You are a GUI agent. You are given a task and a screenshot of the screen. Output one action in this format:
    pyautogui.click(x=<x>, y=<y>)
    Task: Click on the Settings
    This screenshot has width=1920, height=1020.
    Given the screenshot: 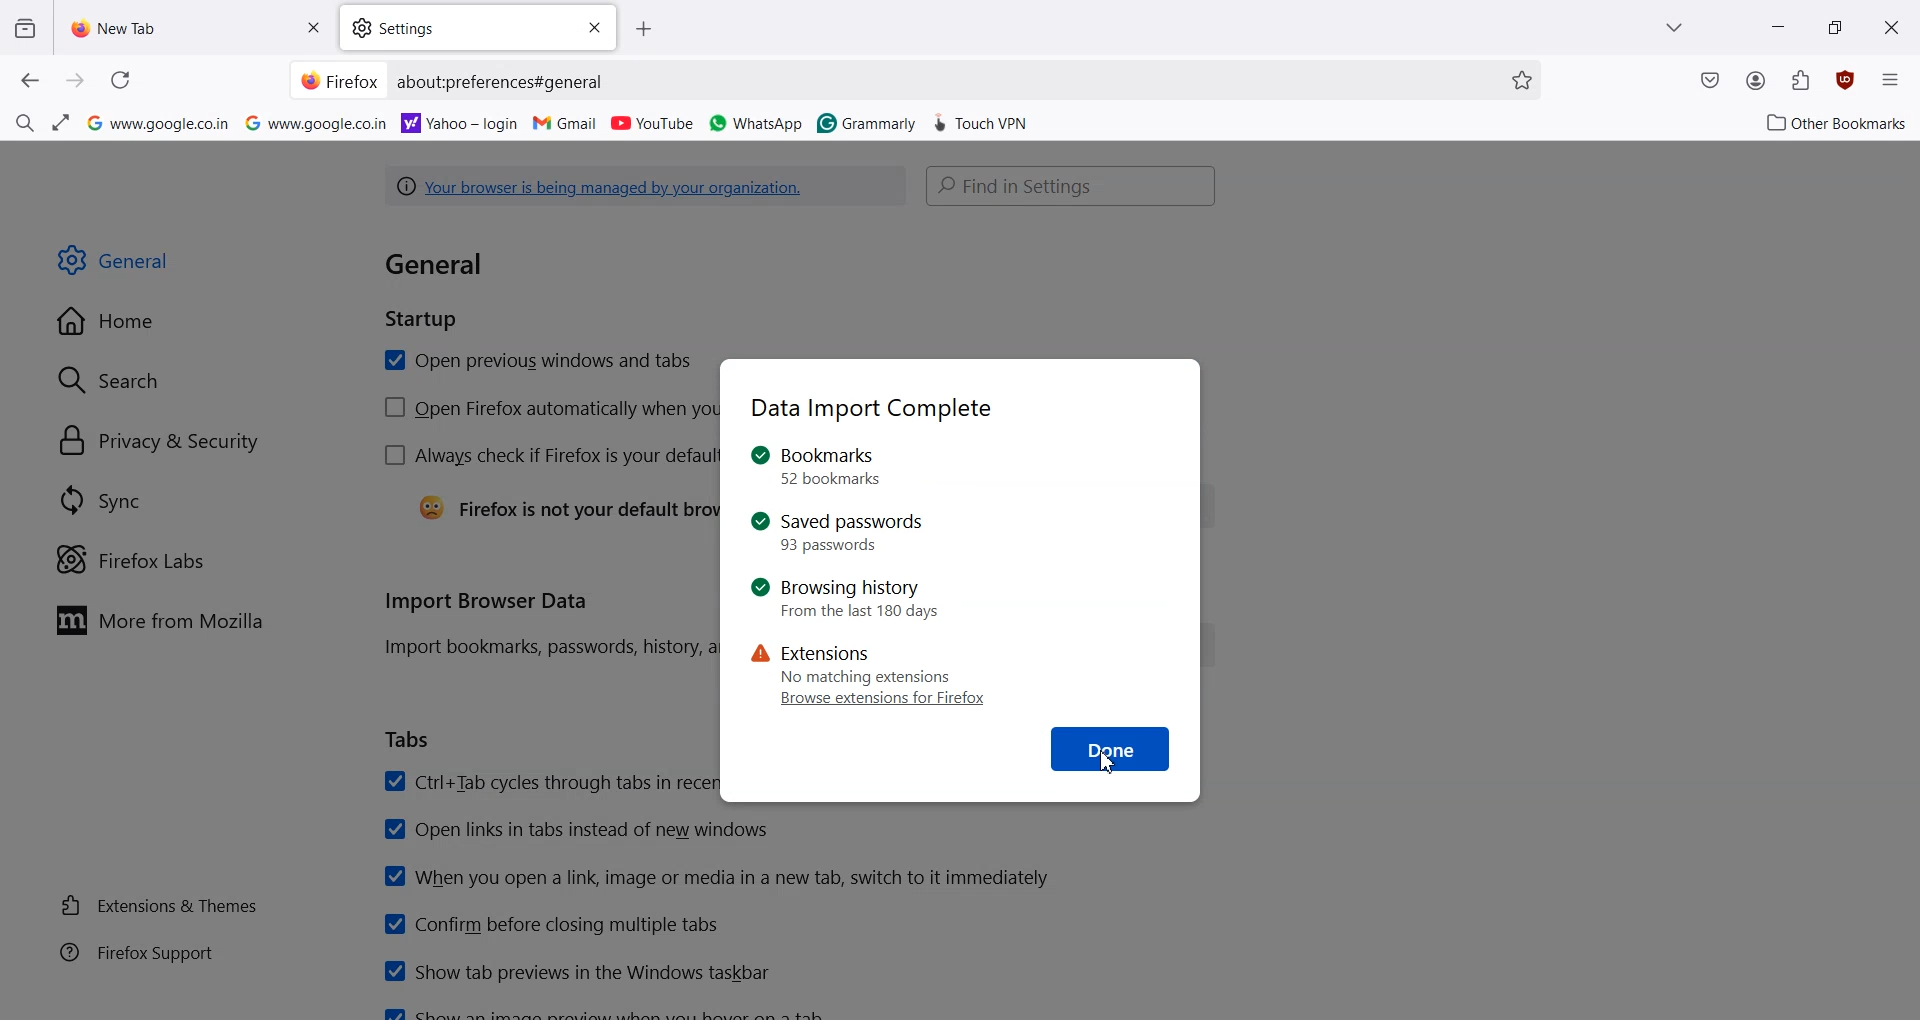 What is the action you would take?
    pyautogui.click(x=453, y=29)
    